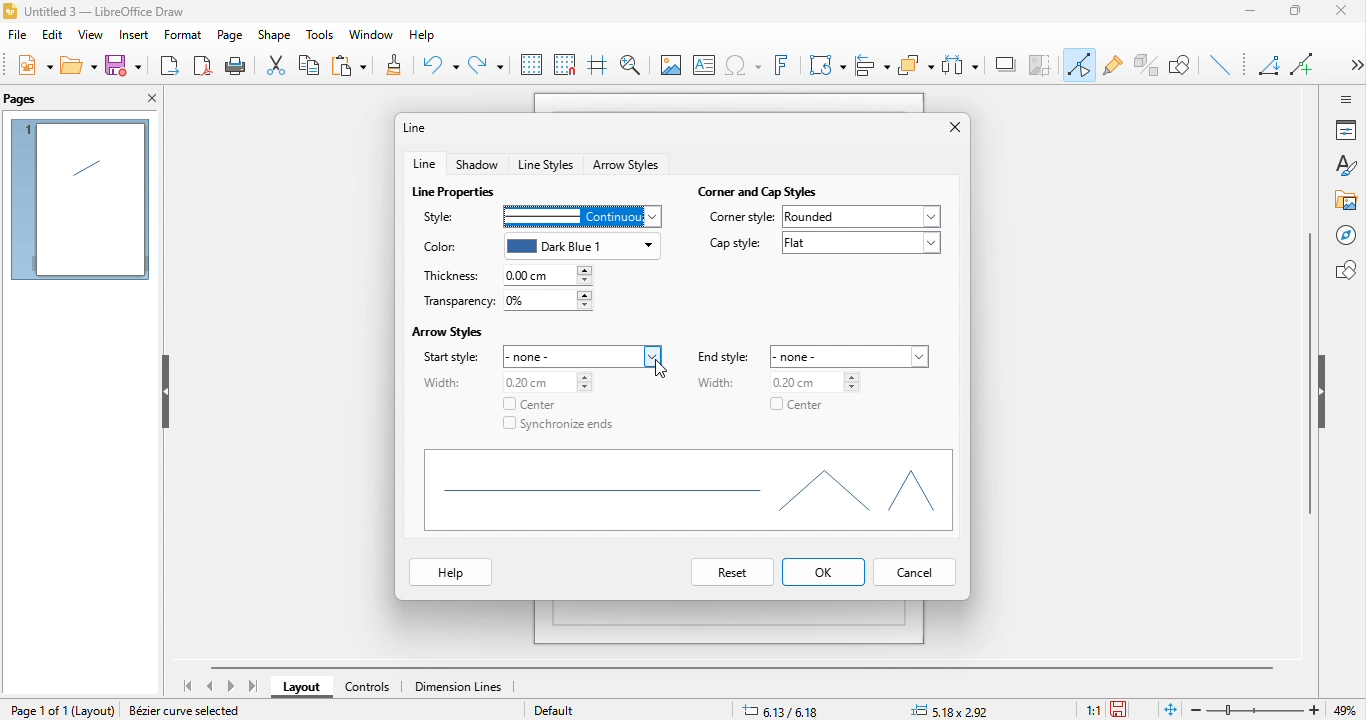 This screenshot has width=1366, height=720. Describe the element at coordinates (545, 383) in the screenshot. I see `0.20 cm` at that location.